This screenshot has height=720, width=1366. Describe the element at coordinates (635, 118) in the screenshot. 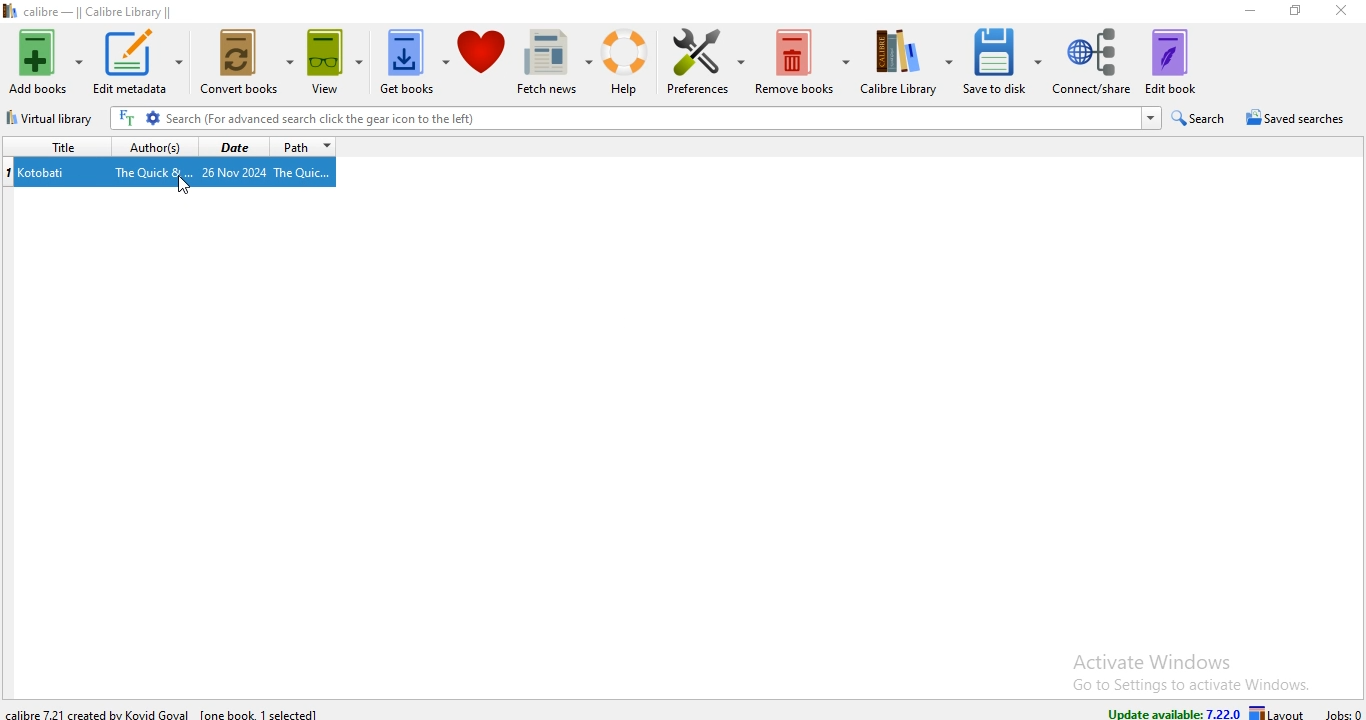

I see `Search (For advanced search click the gear icon to the left)` at that location.